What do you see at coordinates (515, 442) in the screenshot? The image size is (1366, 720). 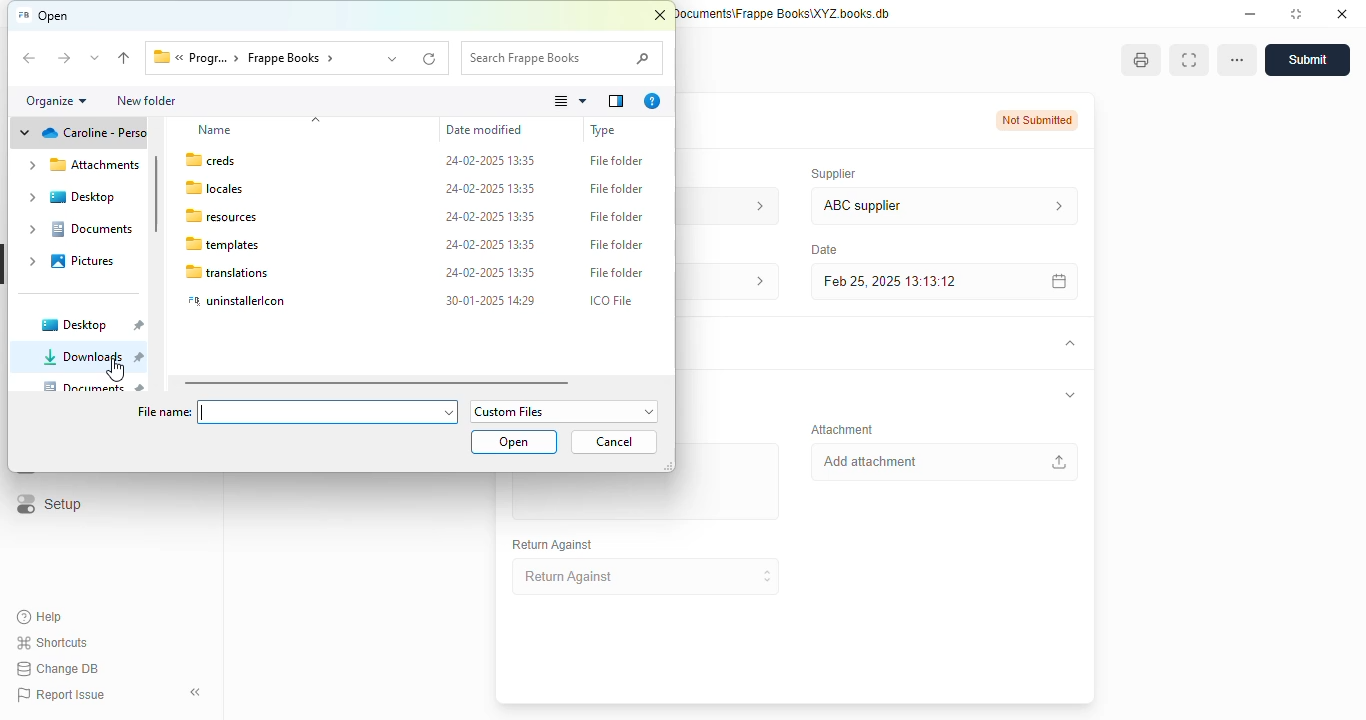 I see `open` at bounding box center [515, 442].